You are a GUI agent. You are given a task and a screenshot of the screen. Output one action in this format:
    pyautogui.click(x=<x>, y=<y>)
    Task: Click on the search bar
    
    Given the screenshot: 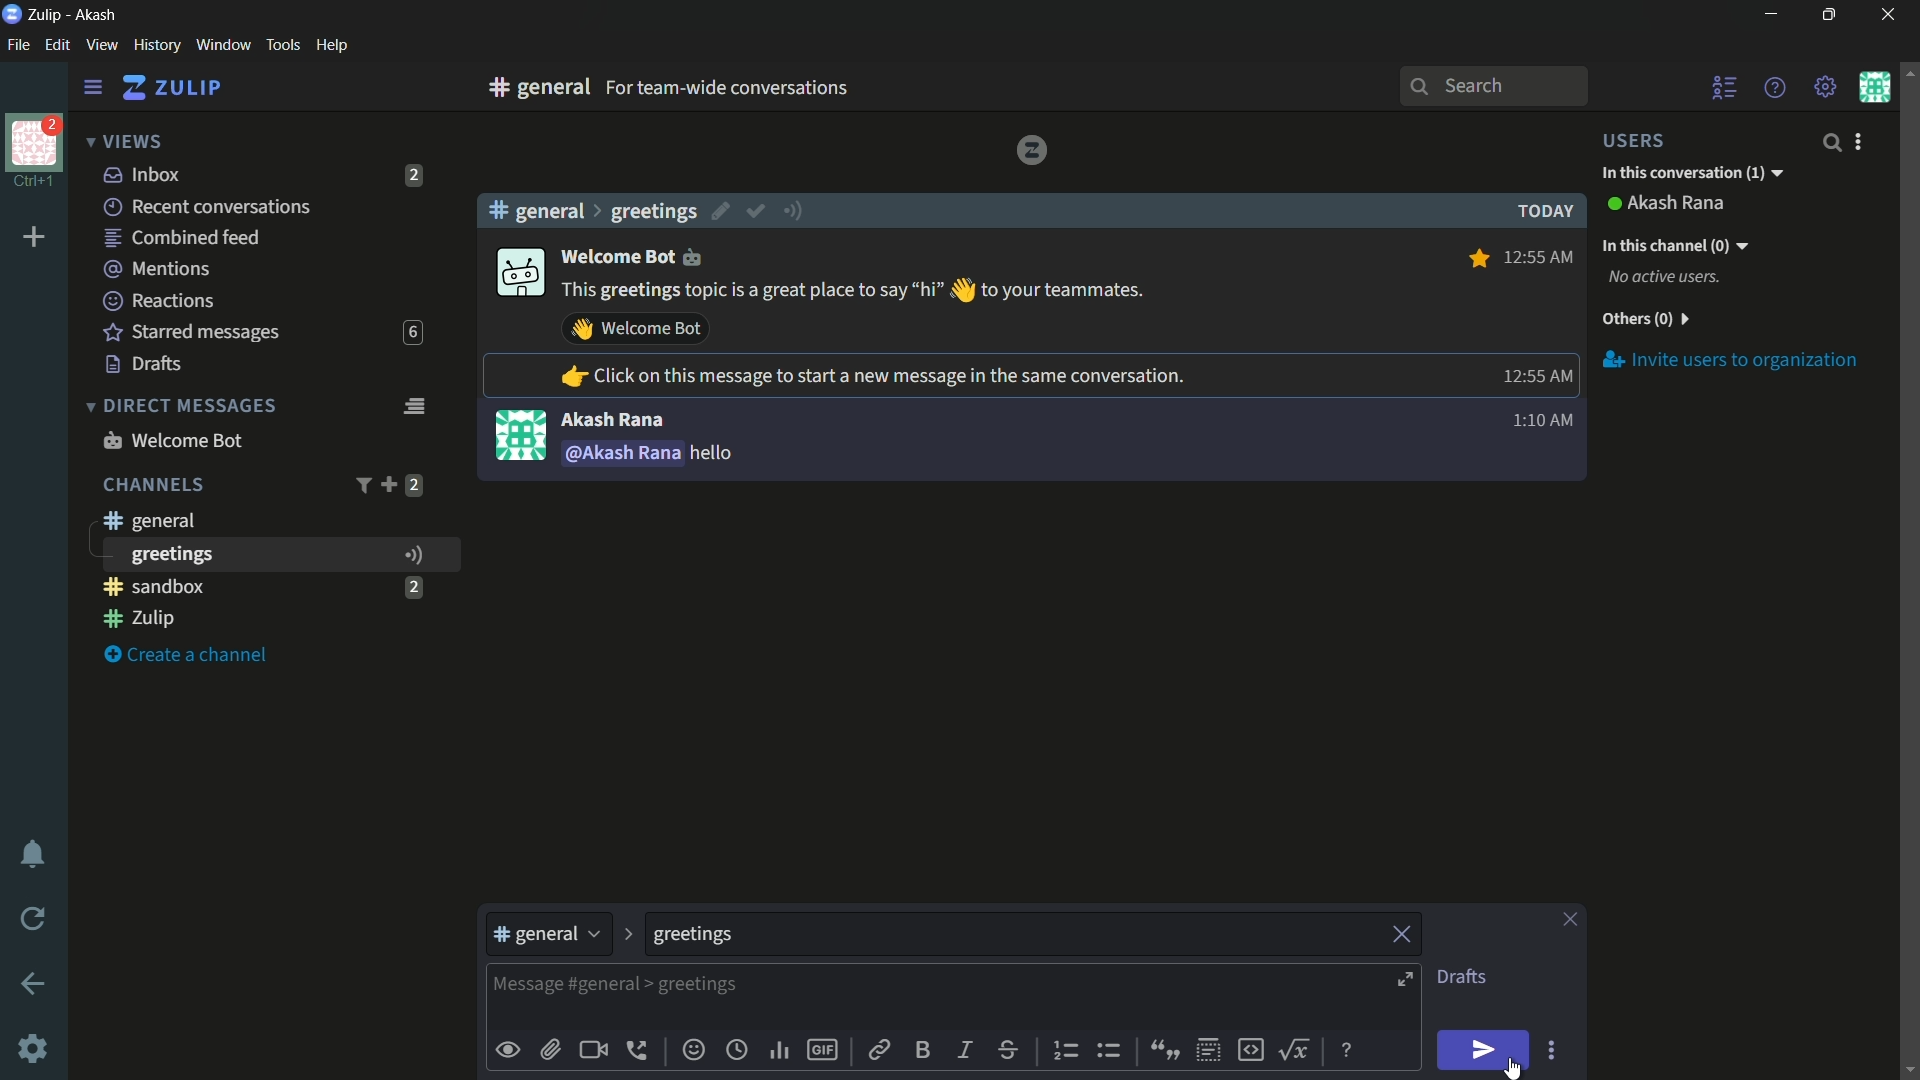 What is the action you would take?
    pyautogui.click(x=1493, y=86)
    